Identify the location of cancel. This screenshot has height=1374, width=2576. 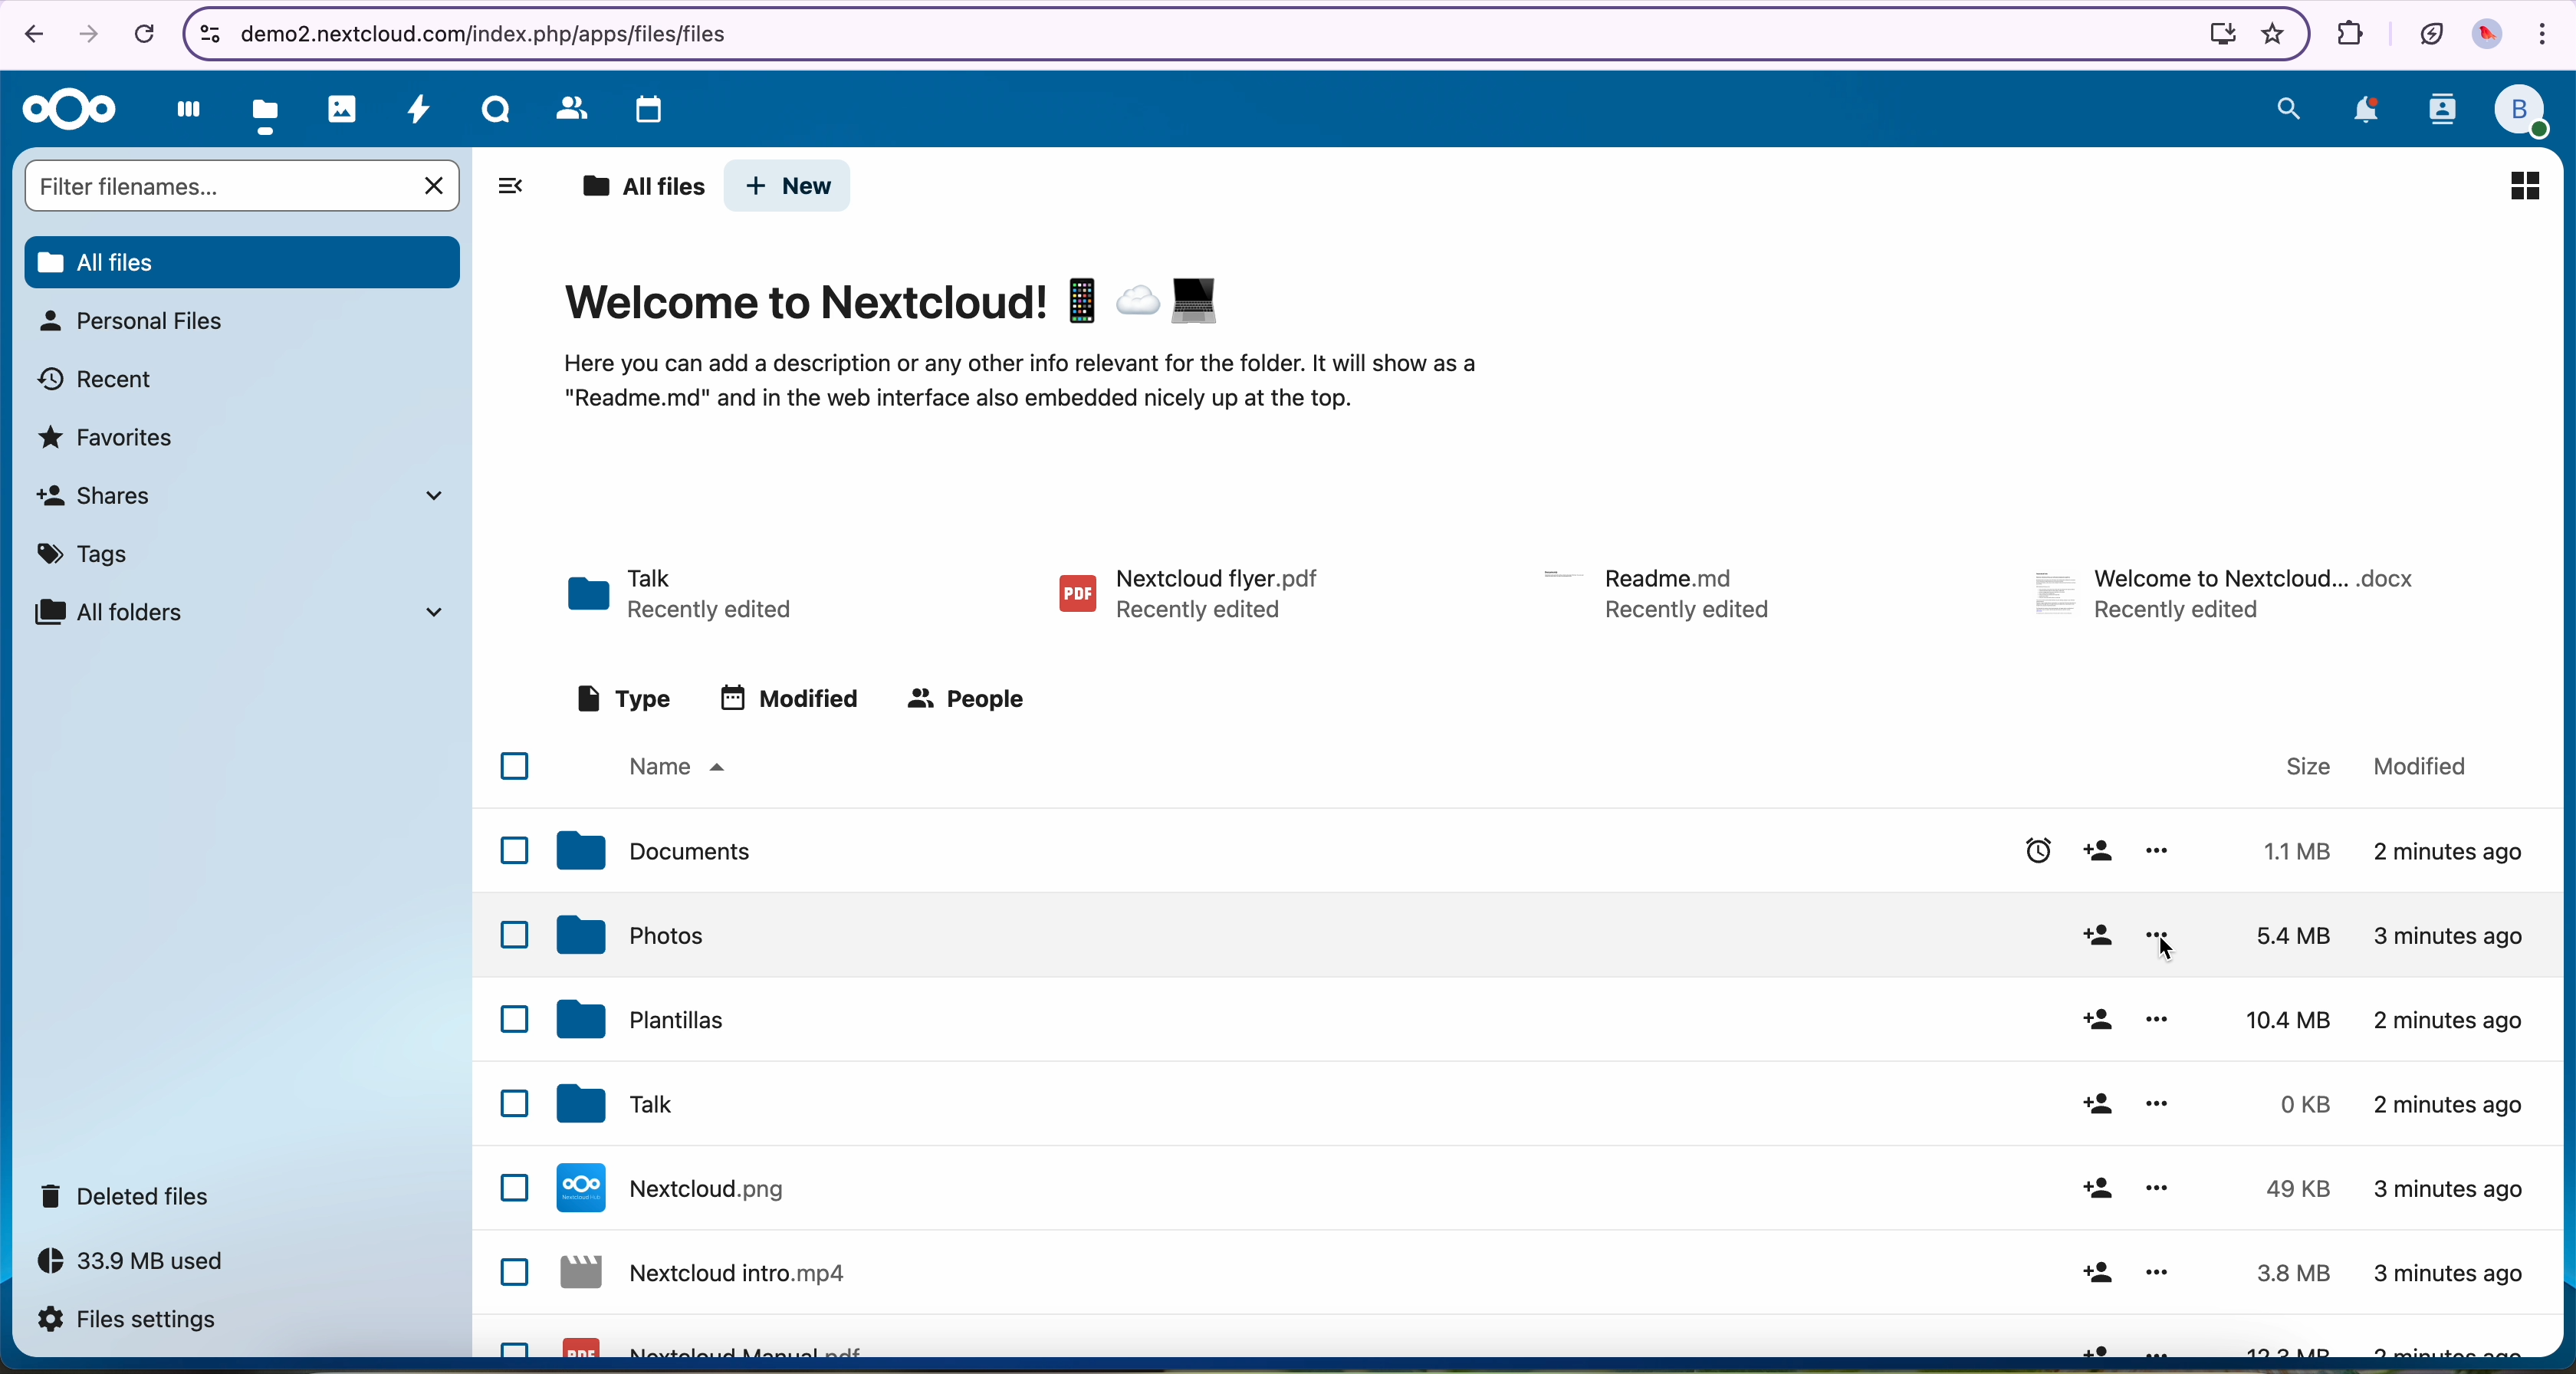
(143, 35).